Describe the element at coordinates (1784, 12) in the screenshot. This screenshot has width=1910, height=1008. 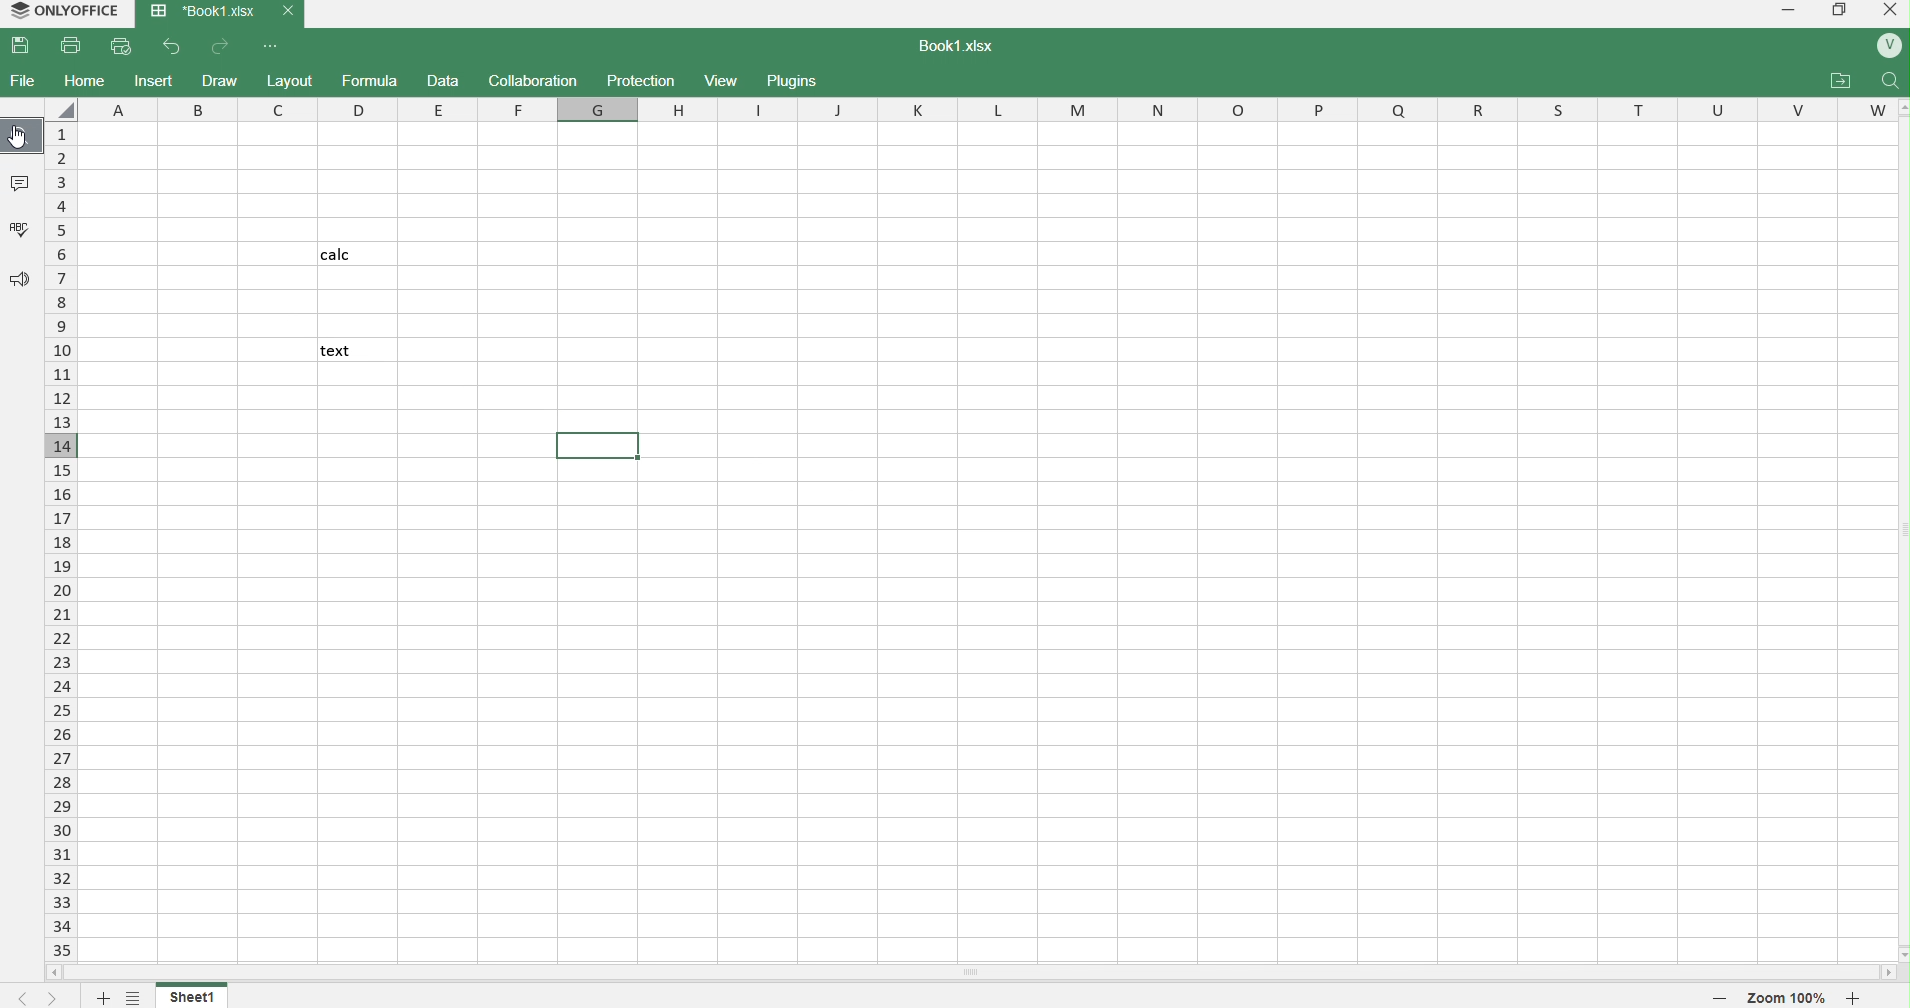
I see `minimize` at that location.